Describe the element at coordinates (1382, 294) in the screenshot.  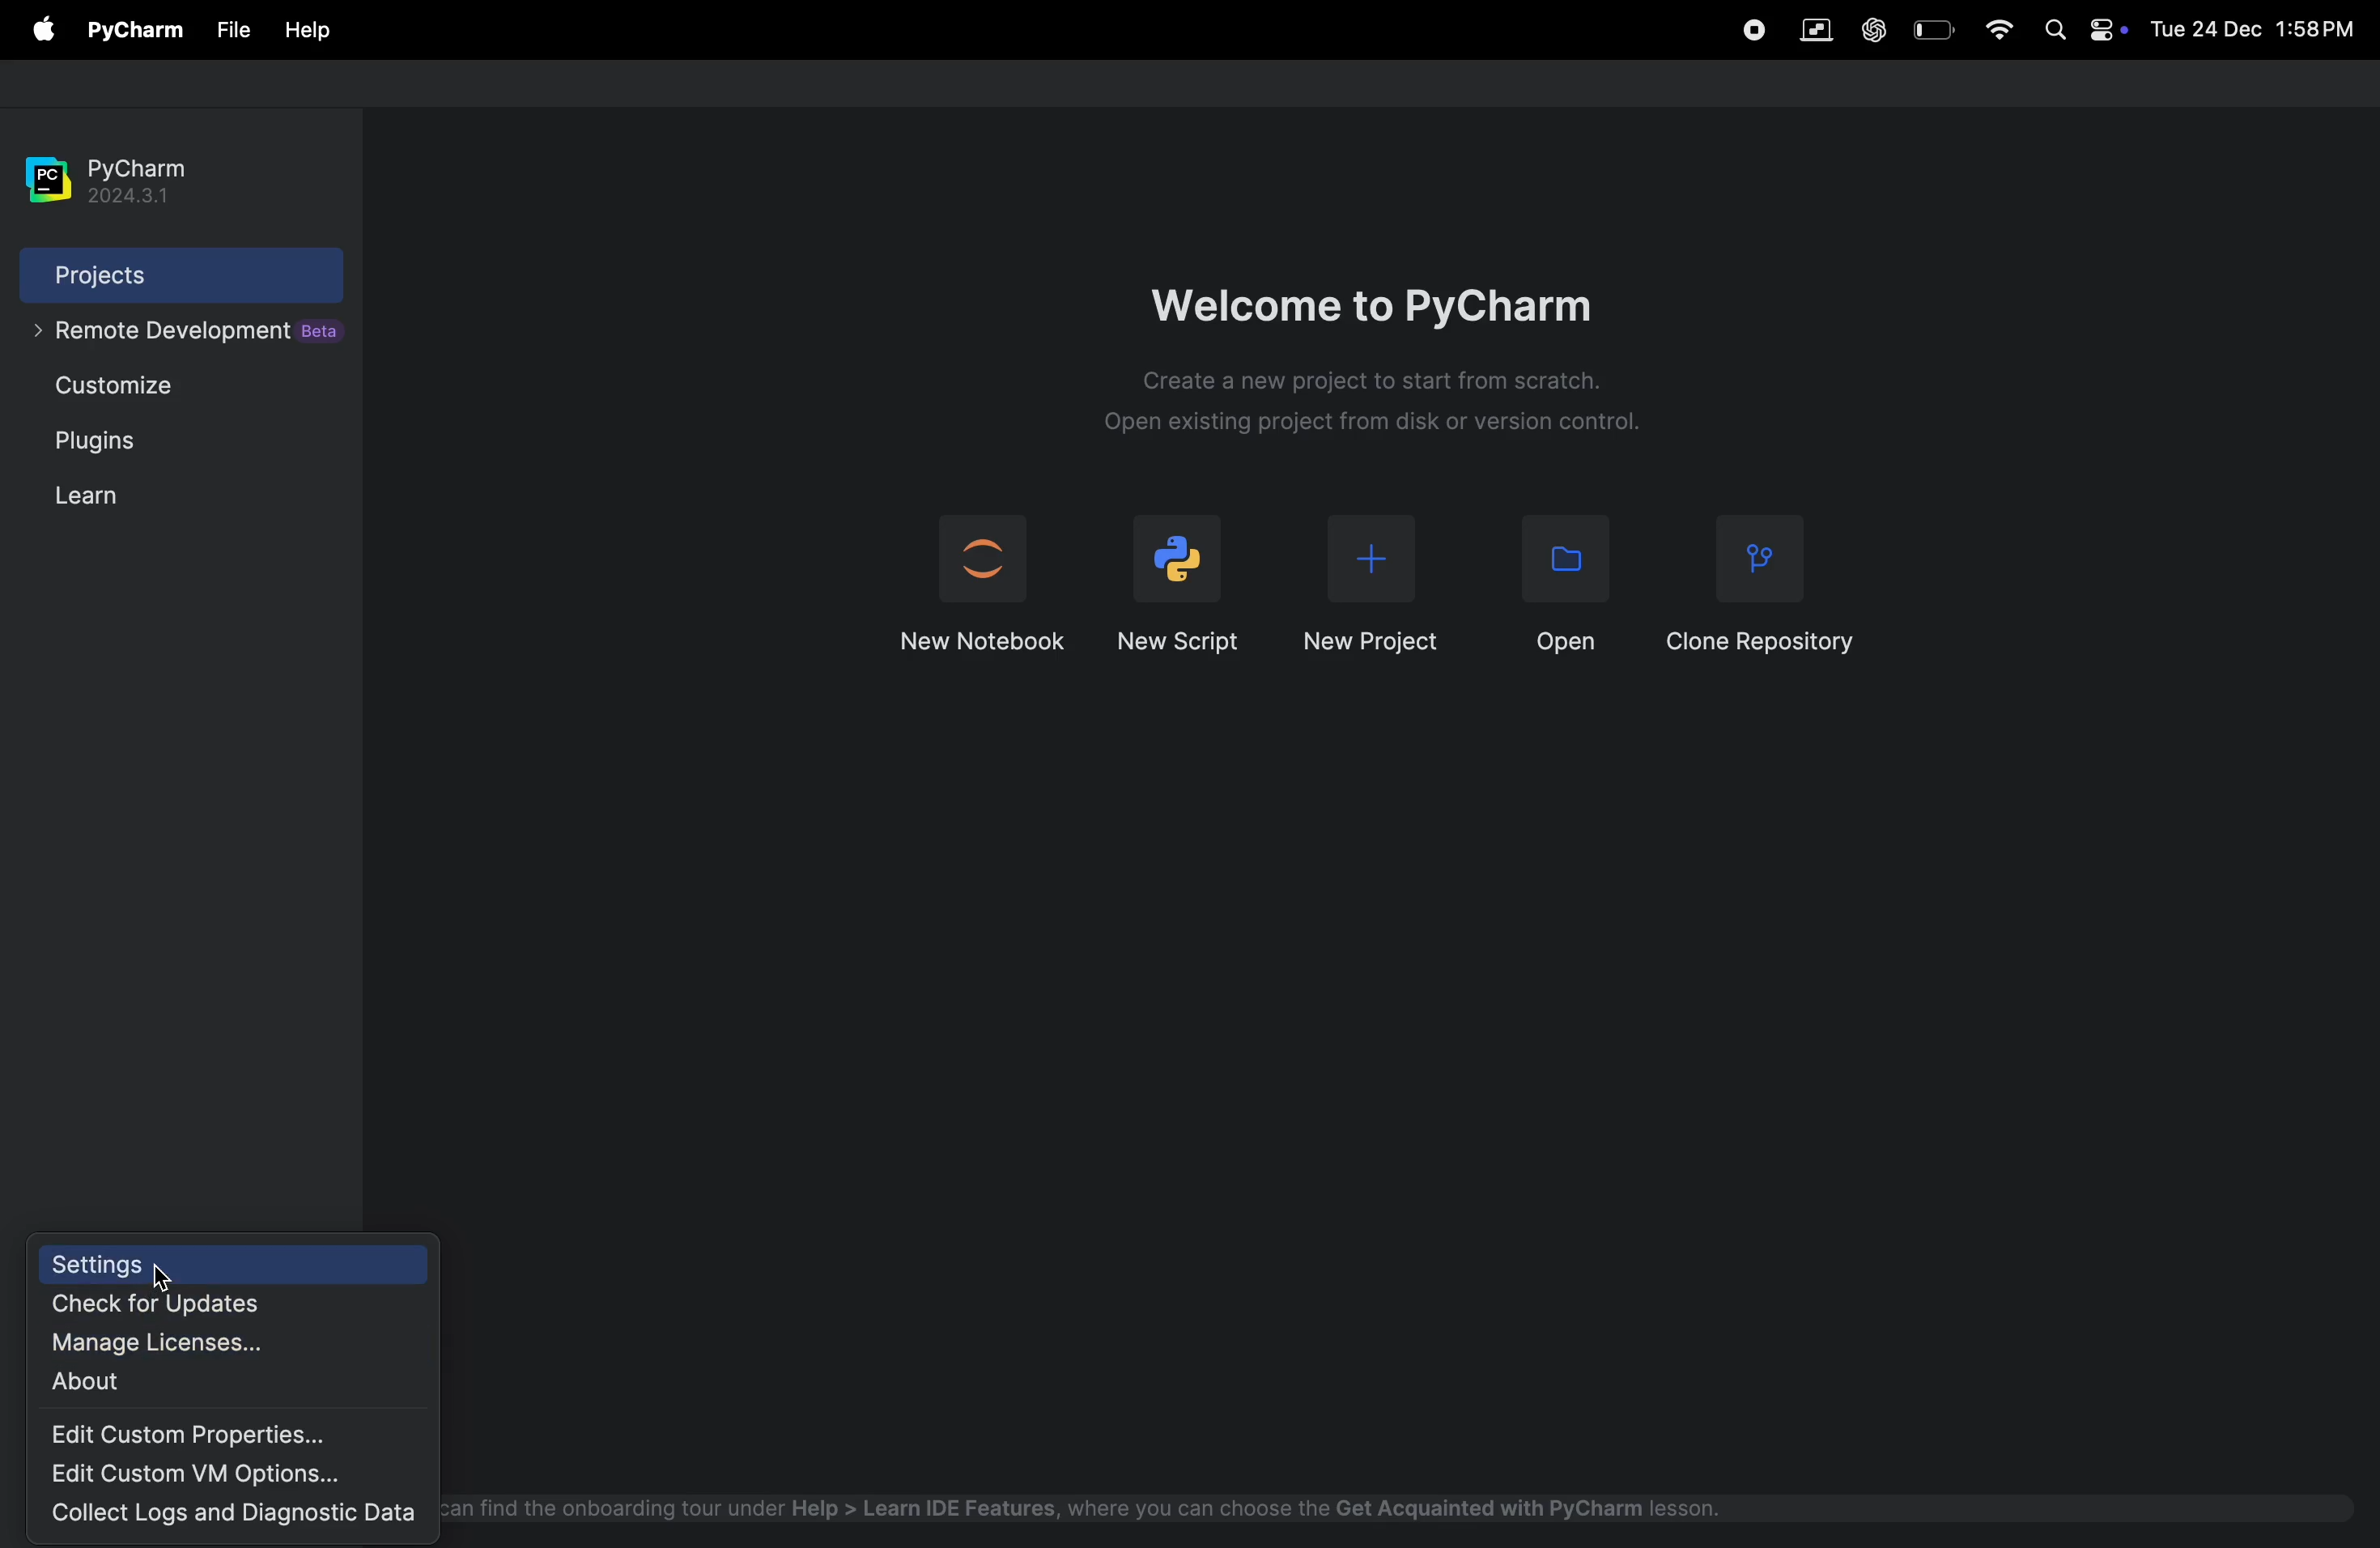
I see `Welcome to pycharm` at that location.